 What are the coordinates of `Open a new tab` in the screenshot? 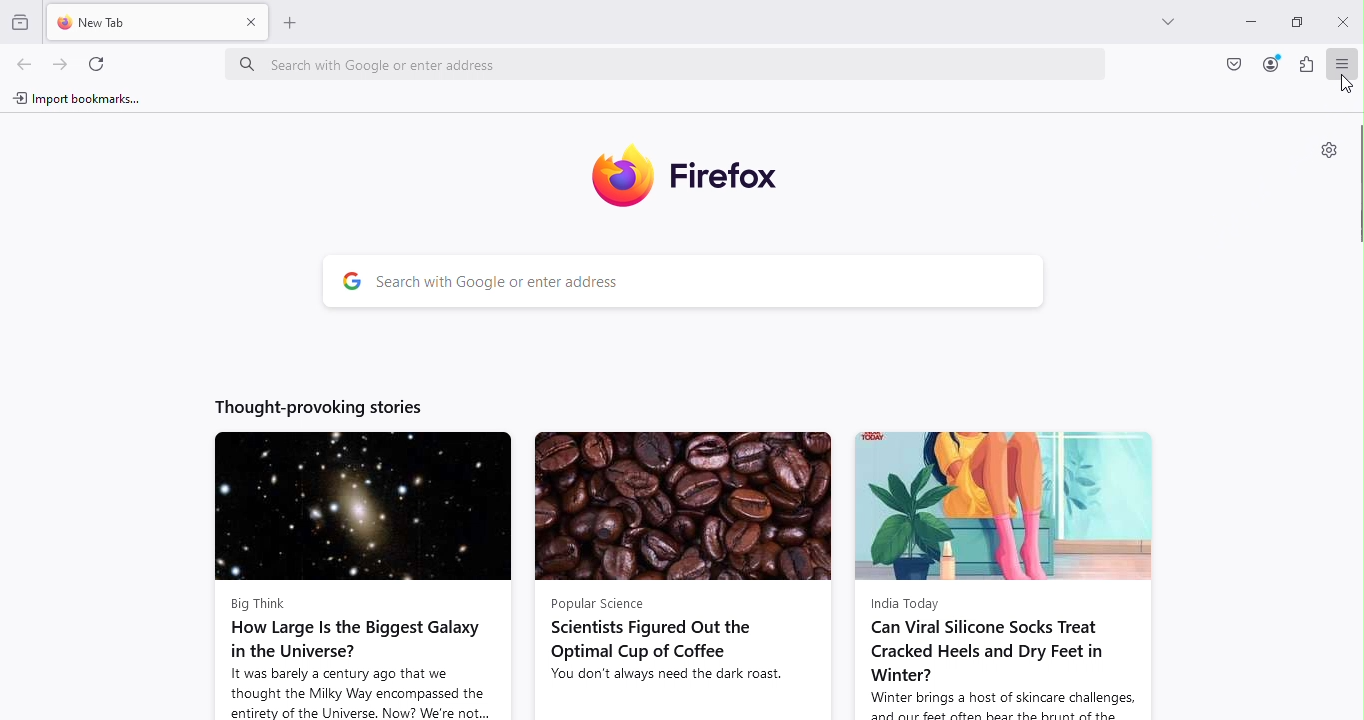 It's located at (291, 22).